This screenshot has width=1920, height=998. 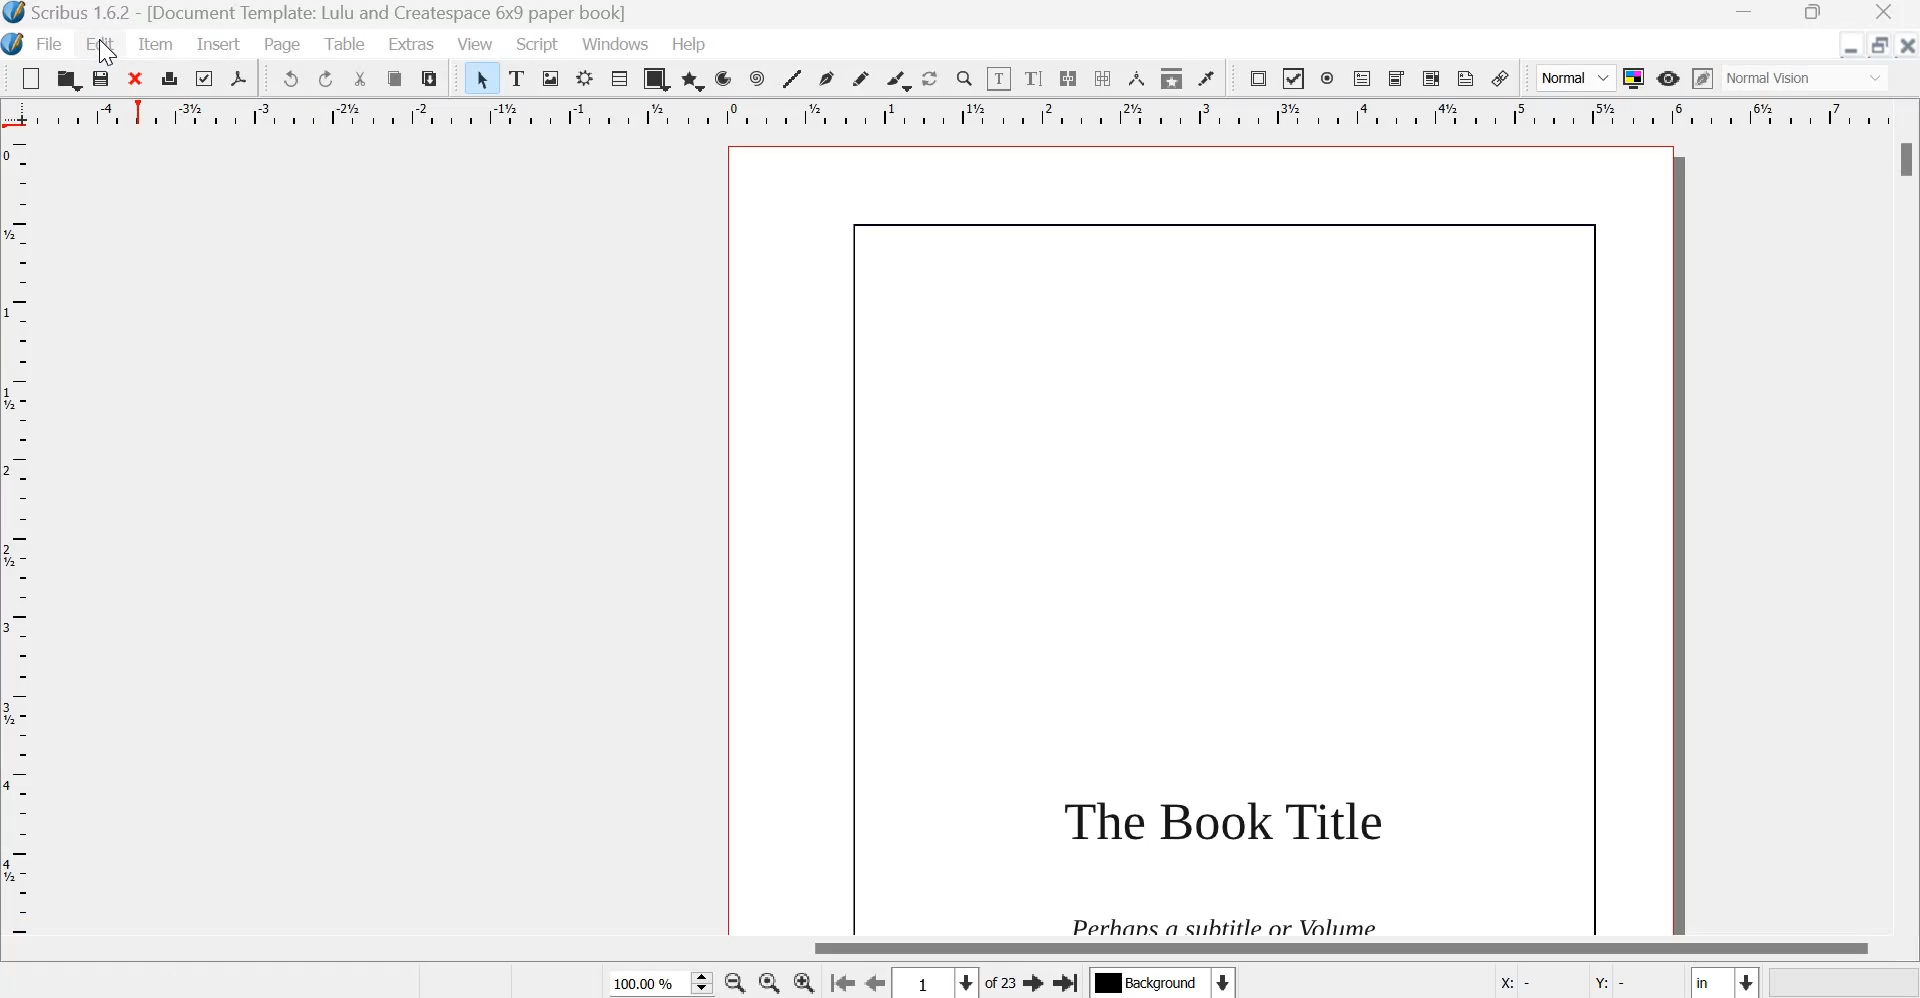 What do you see at coordinates (410, 44) in the screenshot?
I see `Extras` at bounding box center [410, 44].